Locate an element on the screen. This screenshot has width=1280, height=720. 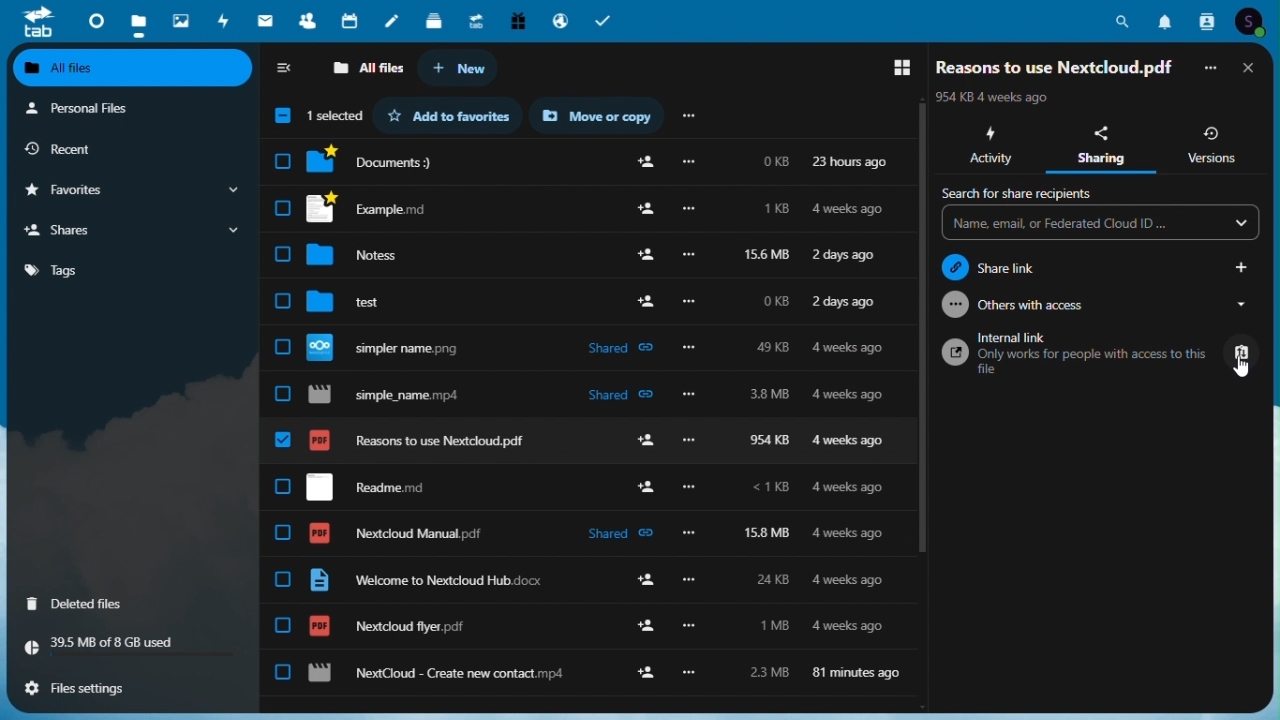
 is located at coordinates (689, 255).